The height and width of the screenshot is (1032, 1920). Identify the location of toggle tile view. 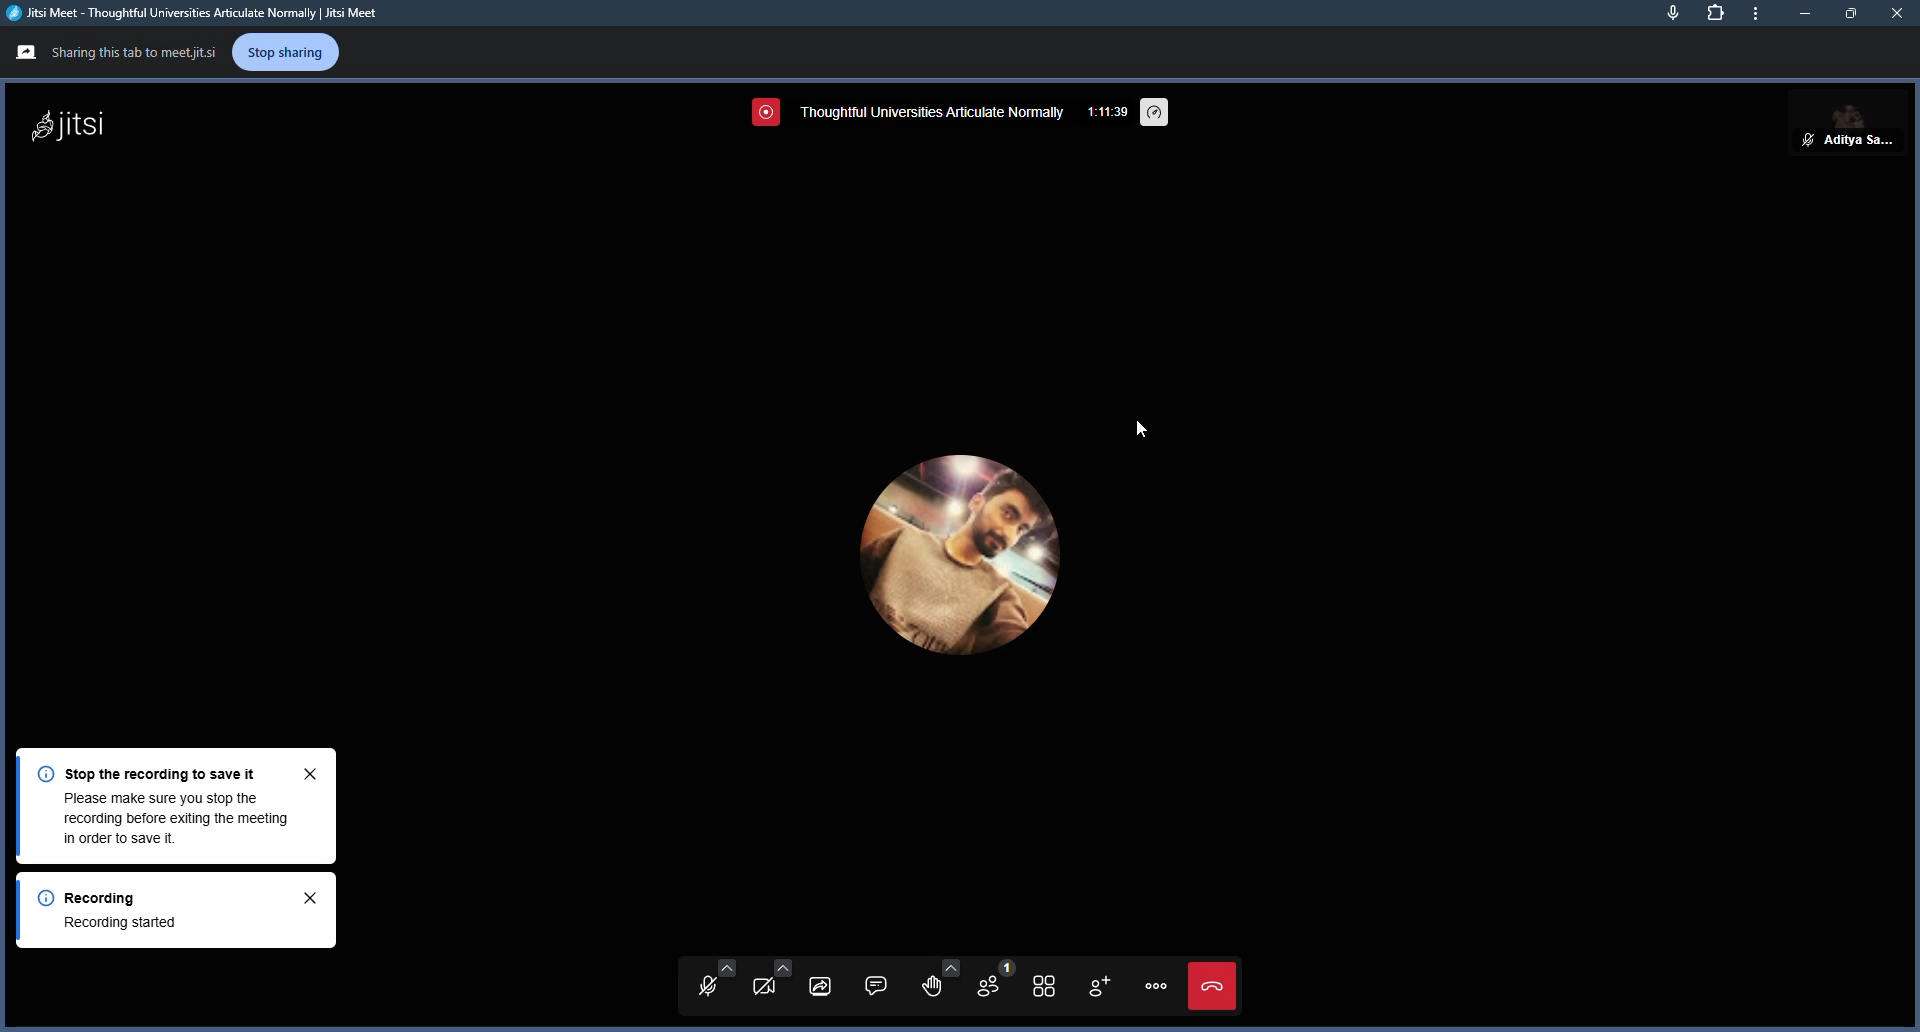
(1044, 987).